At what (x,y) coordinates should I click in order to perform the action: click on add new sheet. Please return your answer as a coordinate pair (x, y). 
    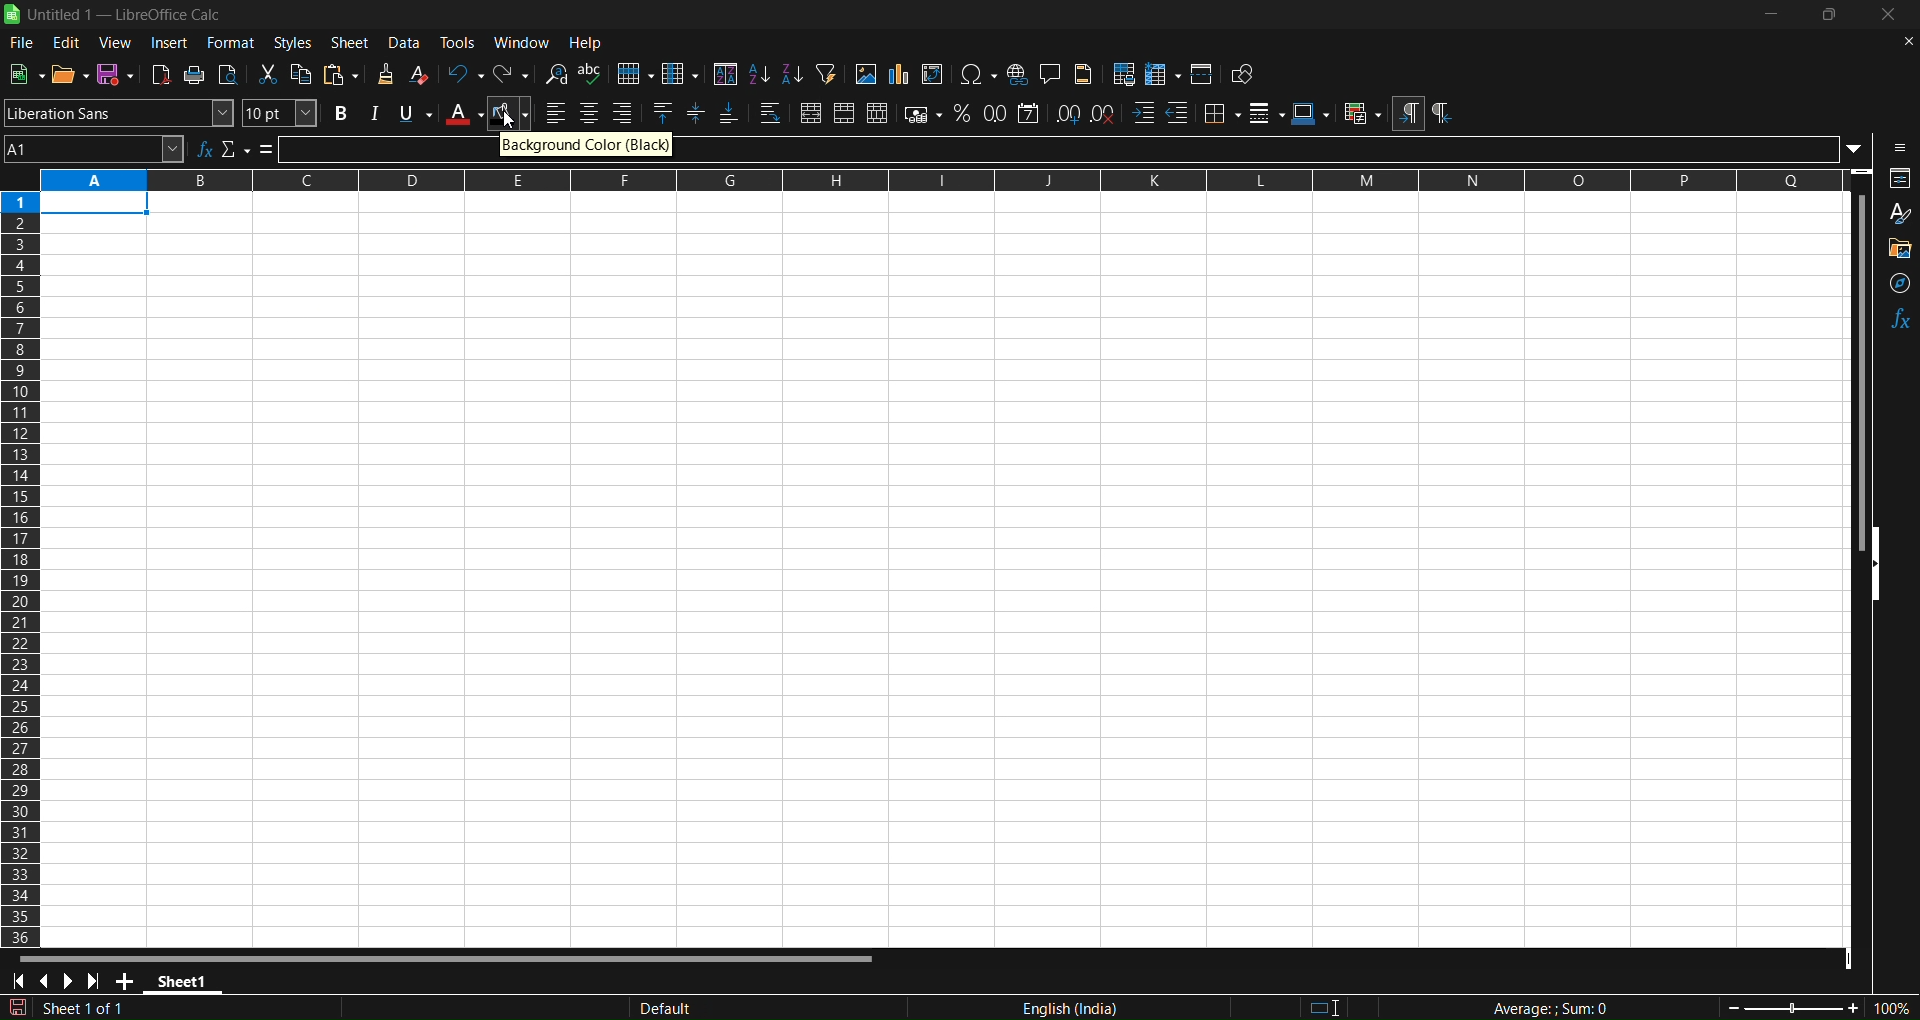
    Looking at the image, I should click on (125, 983).